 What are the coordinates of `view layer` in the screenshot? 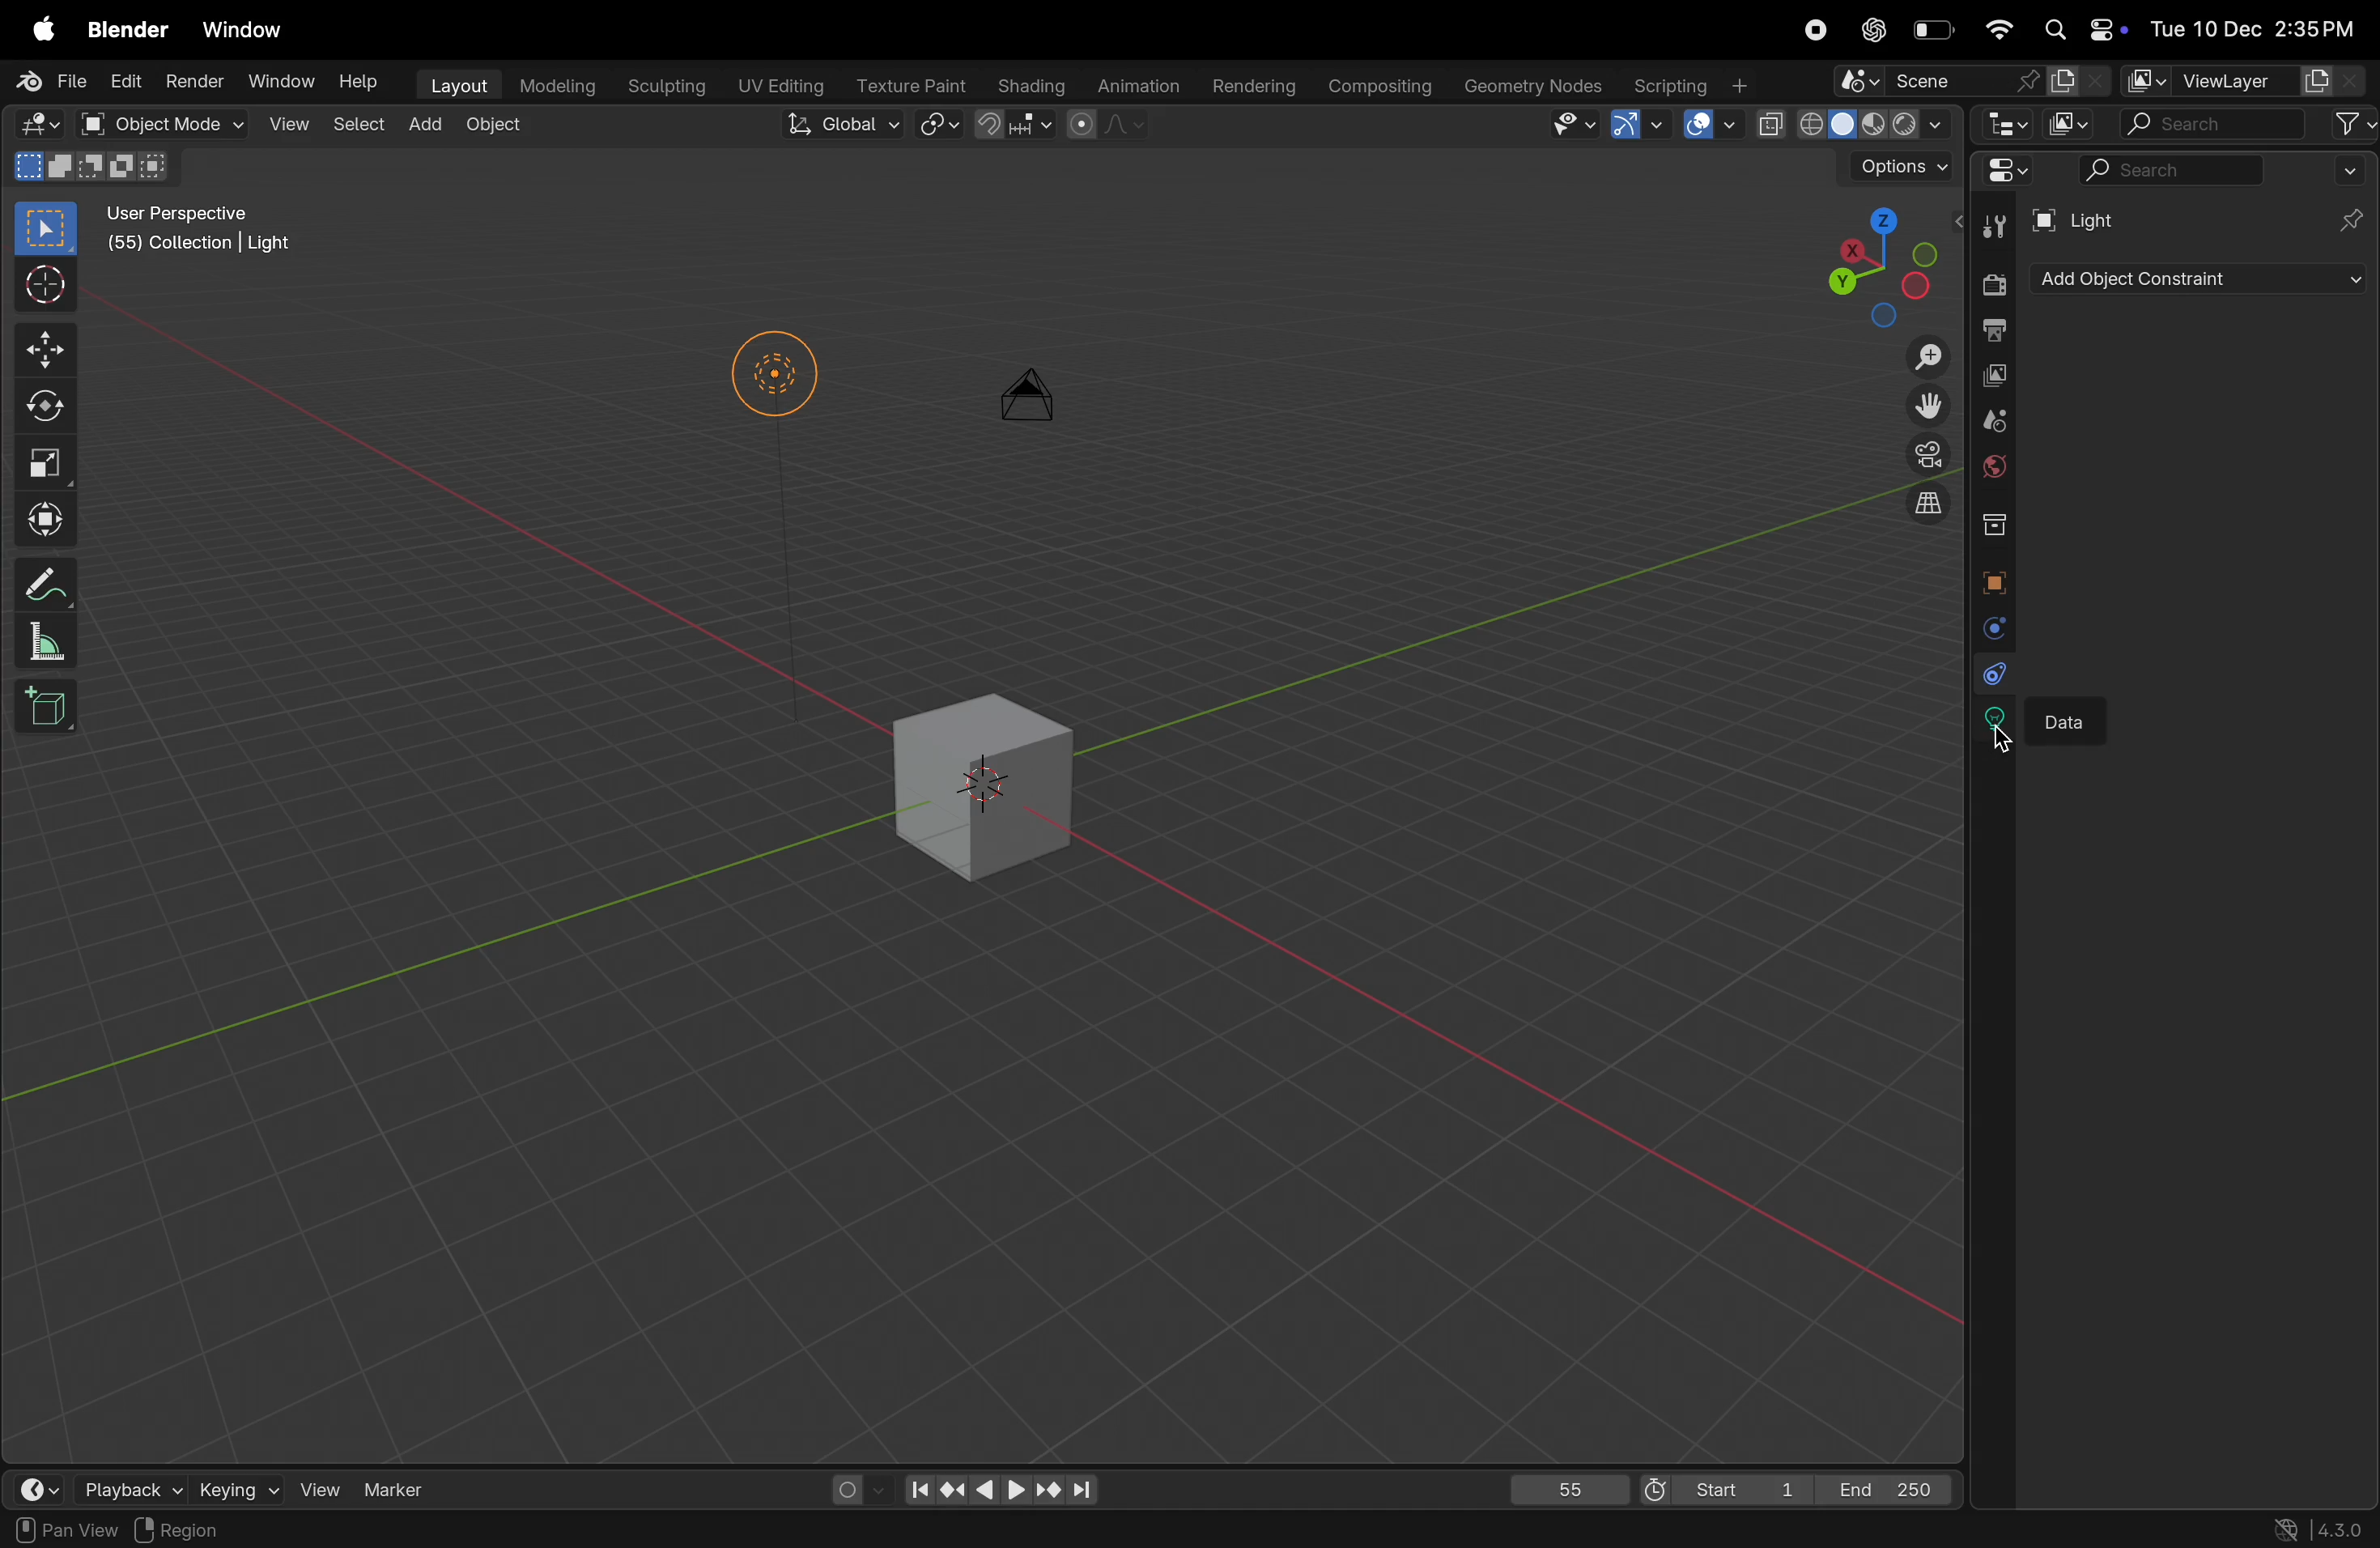 It's located at (2245, 81).